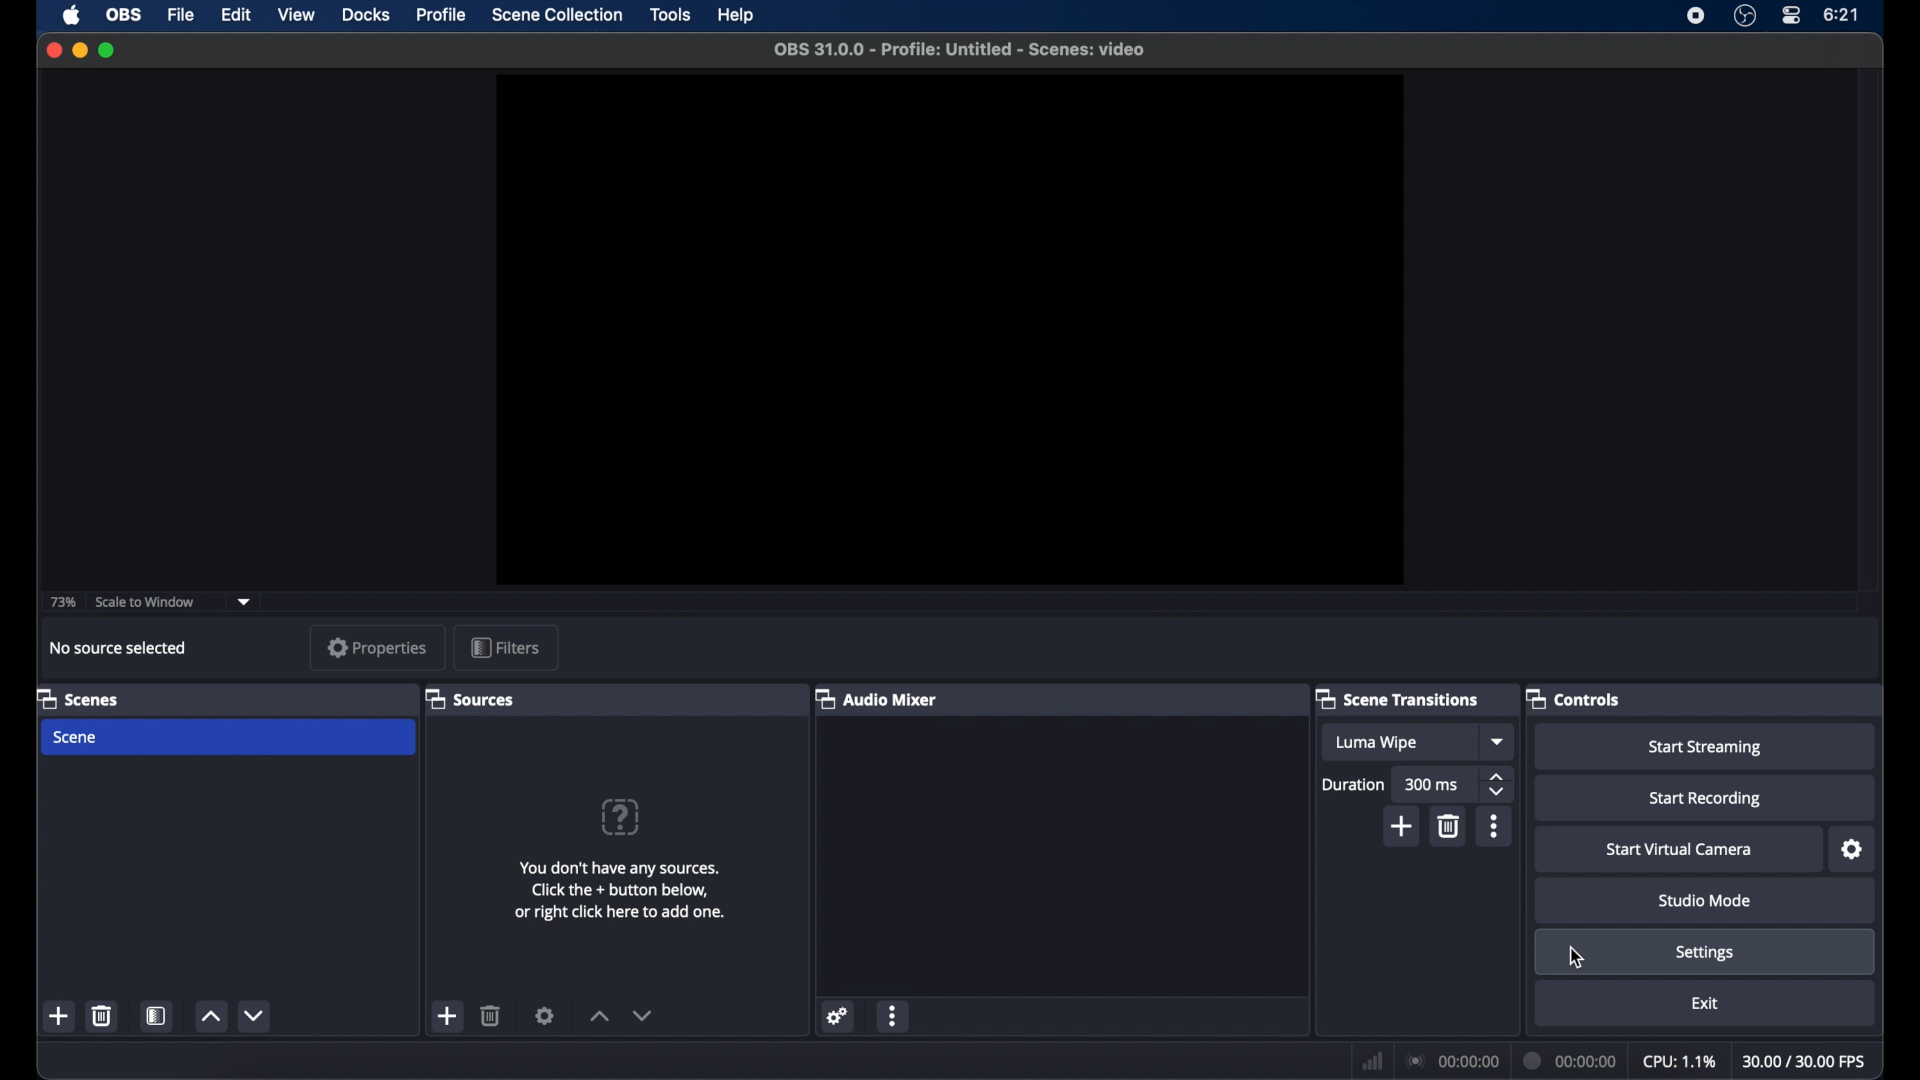  Describe the element at coordinates (631, 889) in the screenshot. I see `You don't have any sources.
Click the + button below,
or right click here to add one.` at that location.